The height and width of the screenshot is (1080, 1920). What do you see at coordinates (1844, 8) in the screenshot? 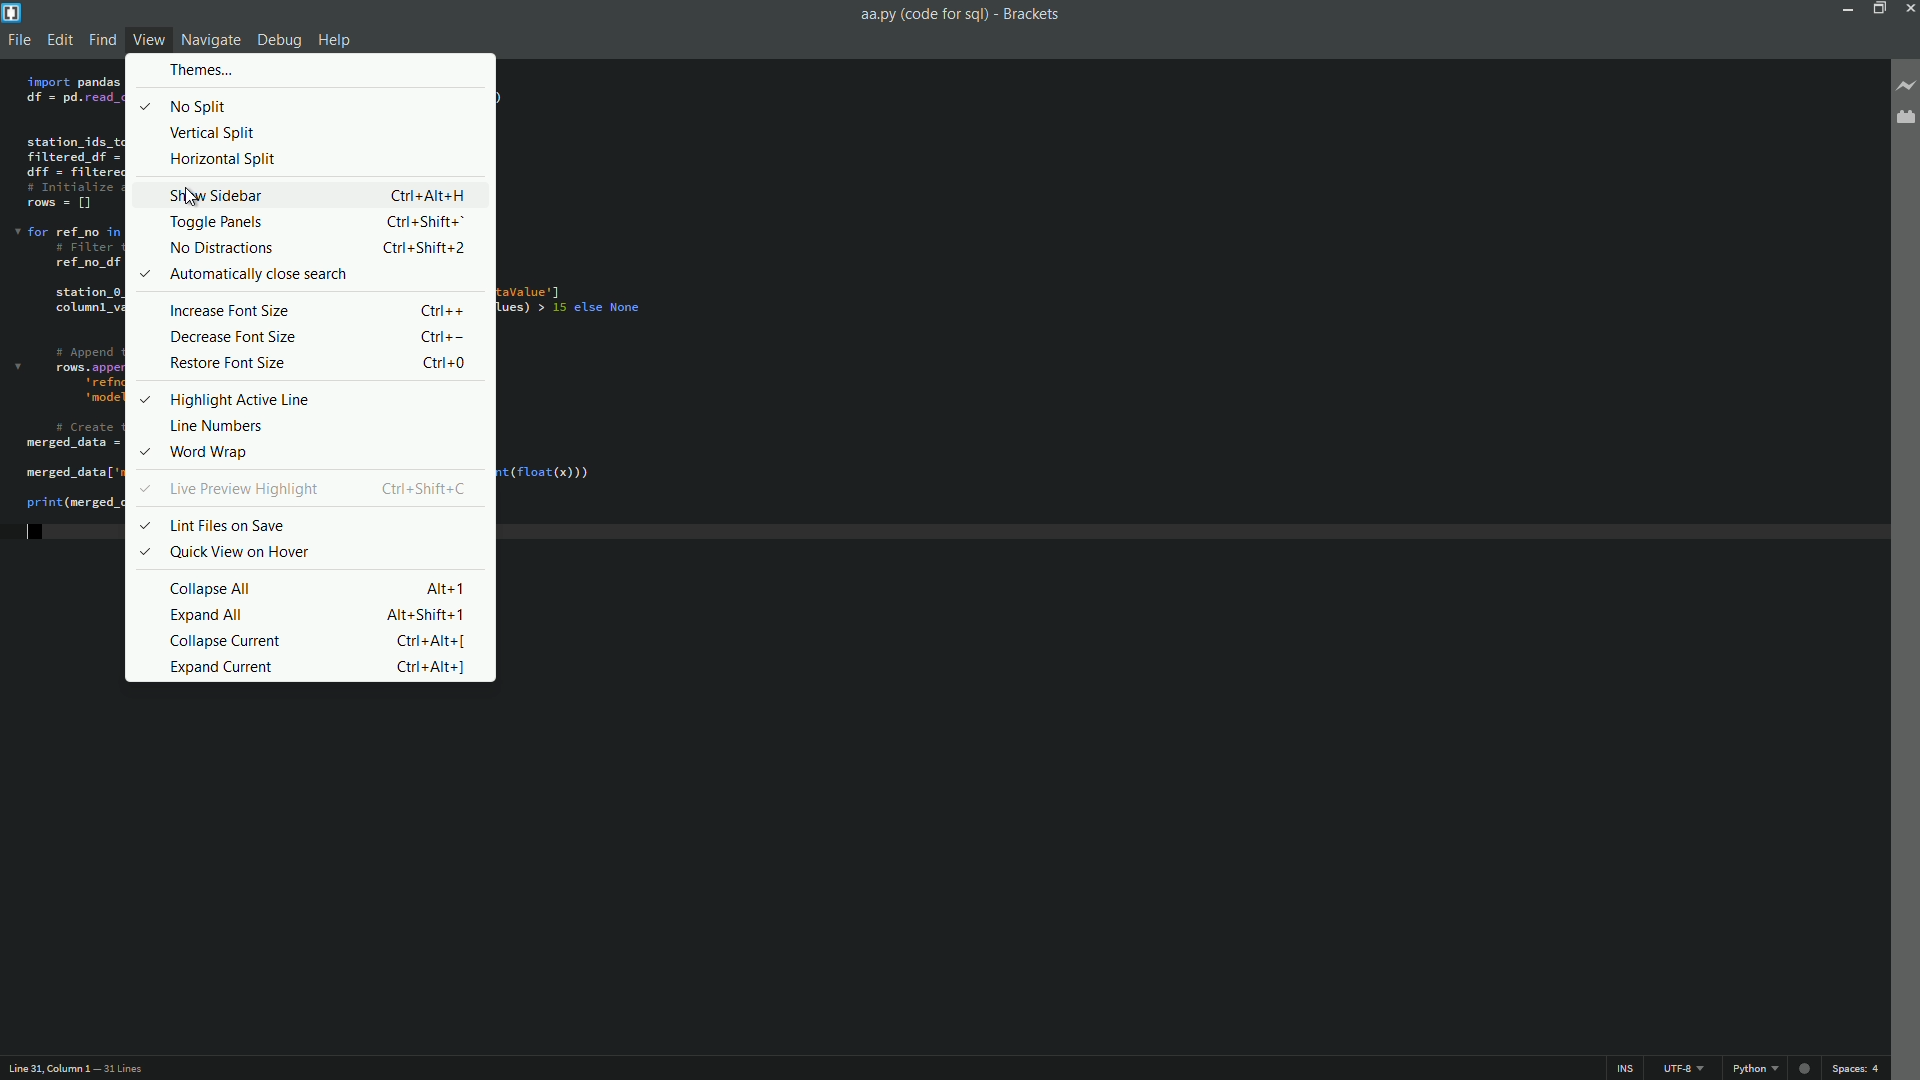
I see `Minimize` at bounding box center [1844, 8].